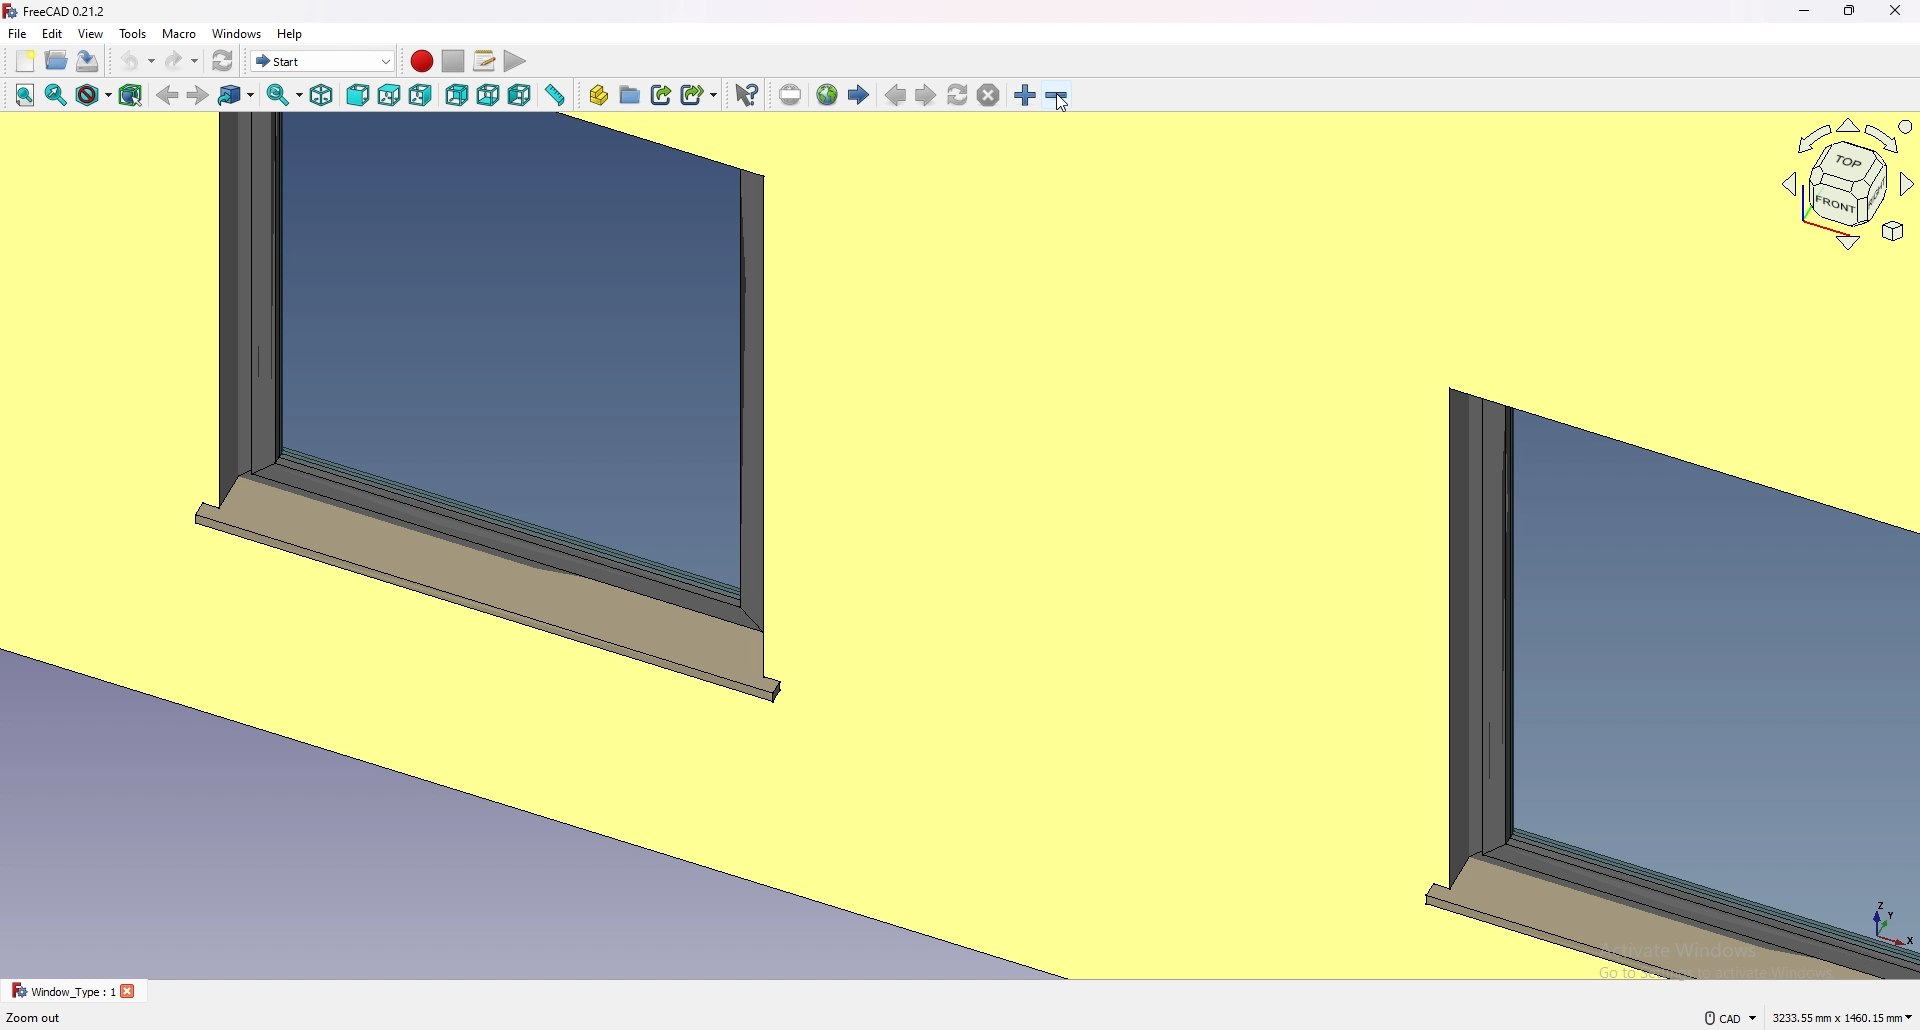 The image size is (1920, 1030). What do you see at coordinates (57, 94) in the screenshot?
I see `fit selection` at bounding box center [57, 94].